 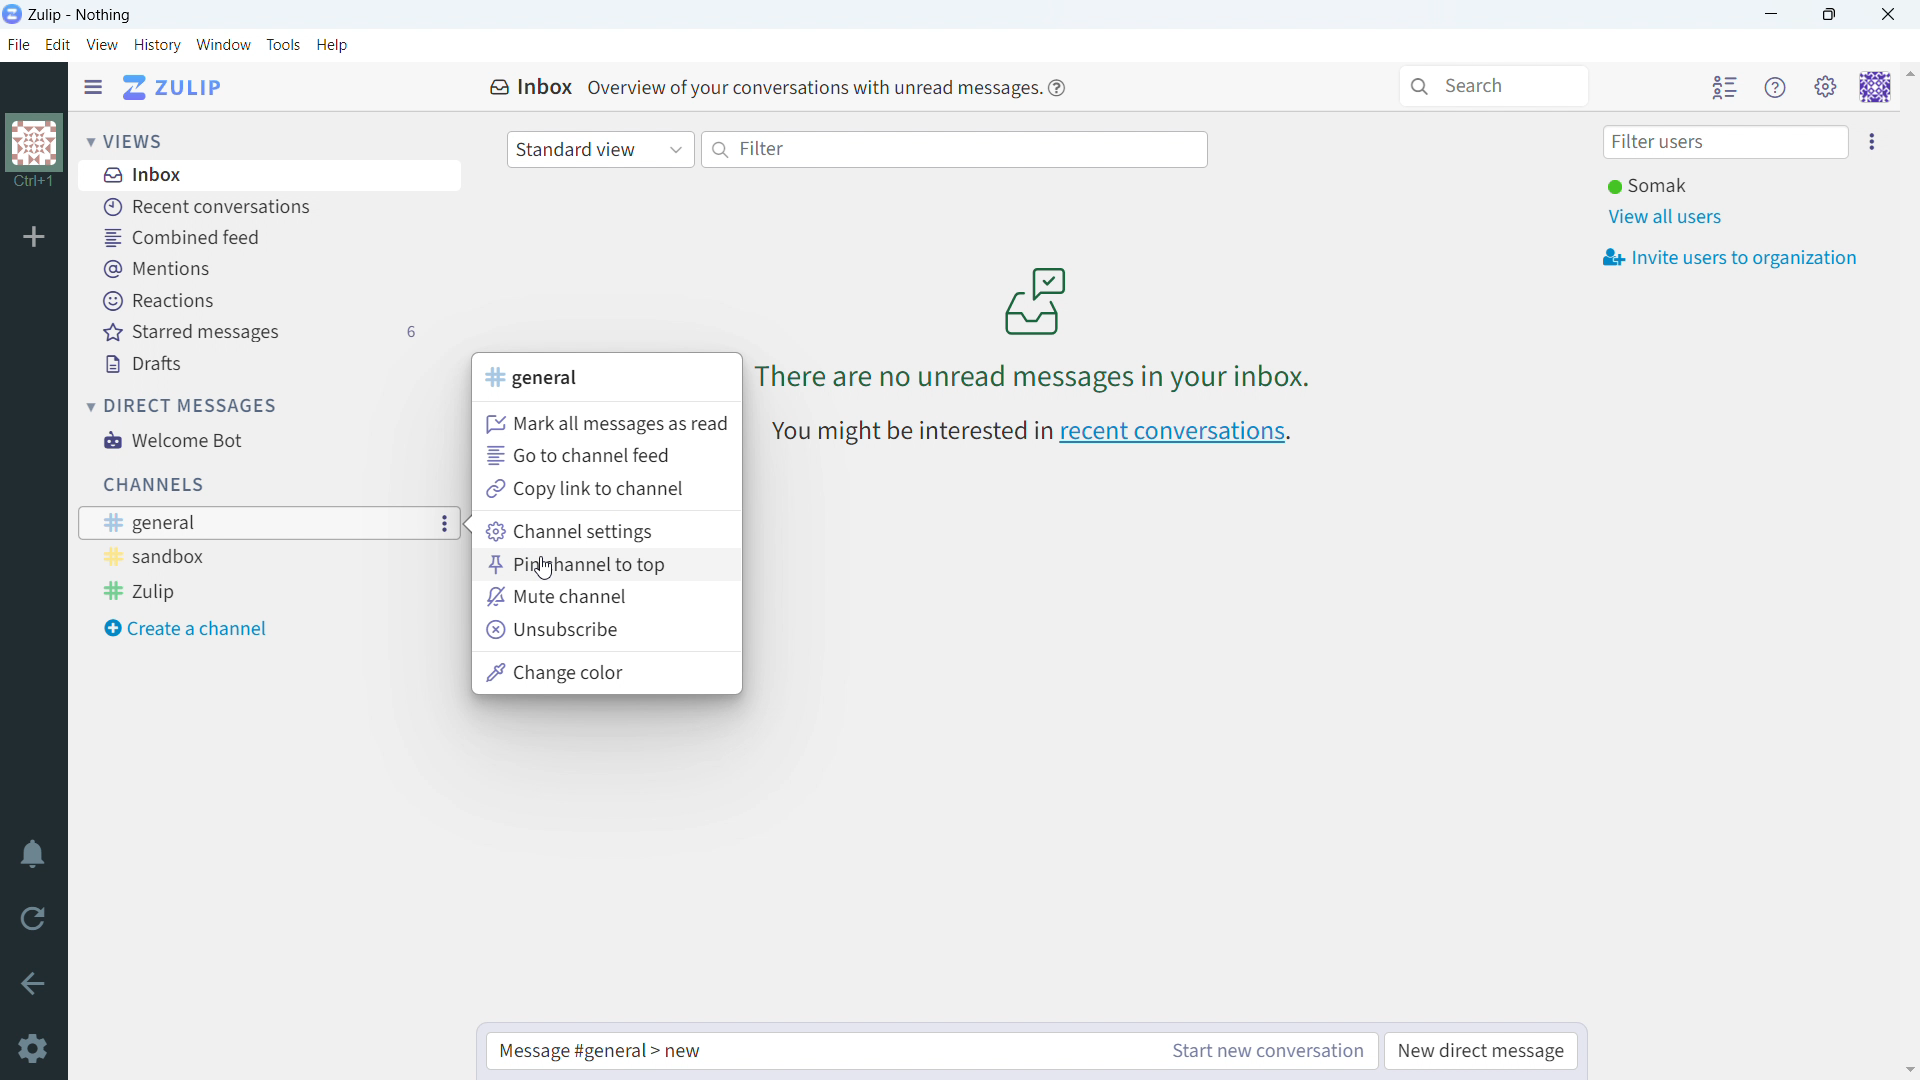 I want to click on go to channel feed, so click(x=607, y=454).